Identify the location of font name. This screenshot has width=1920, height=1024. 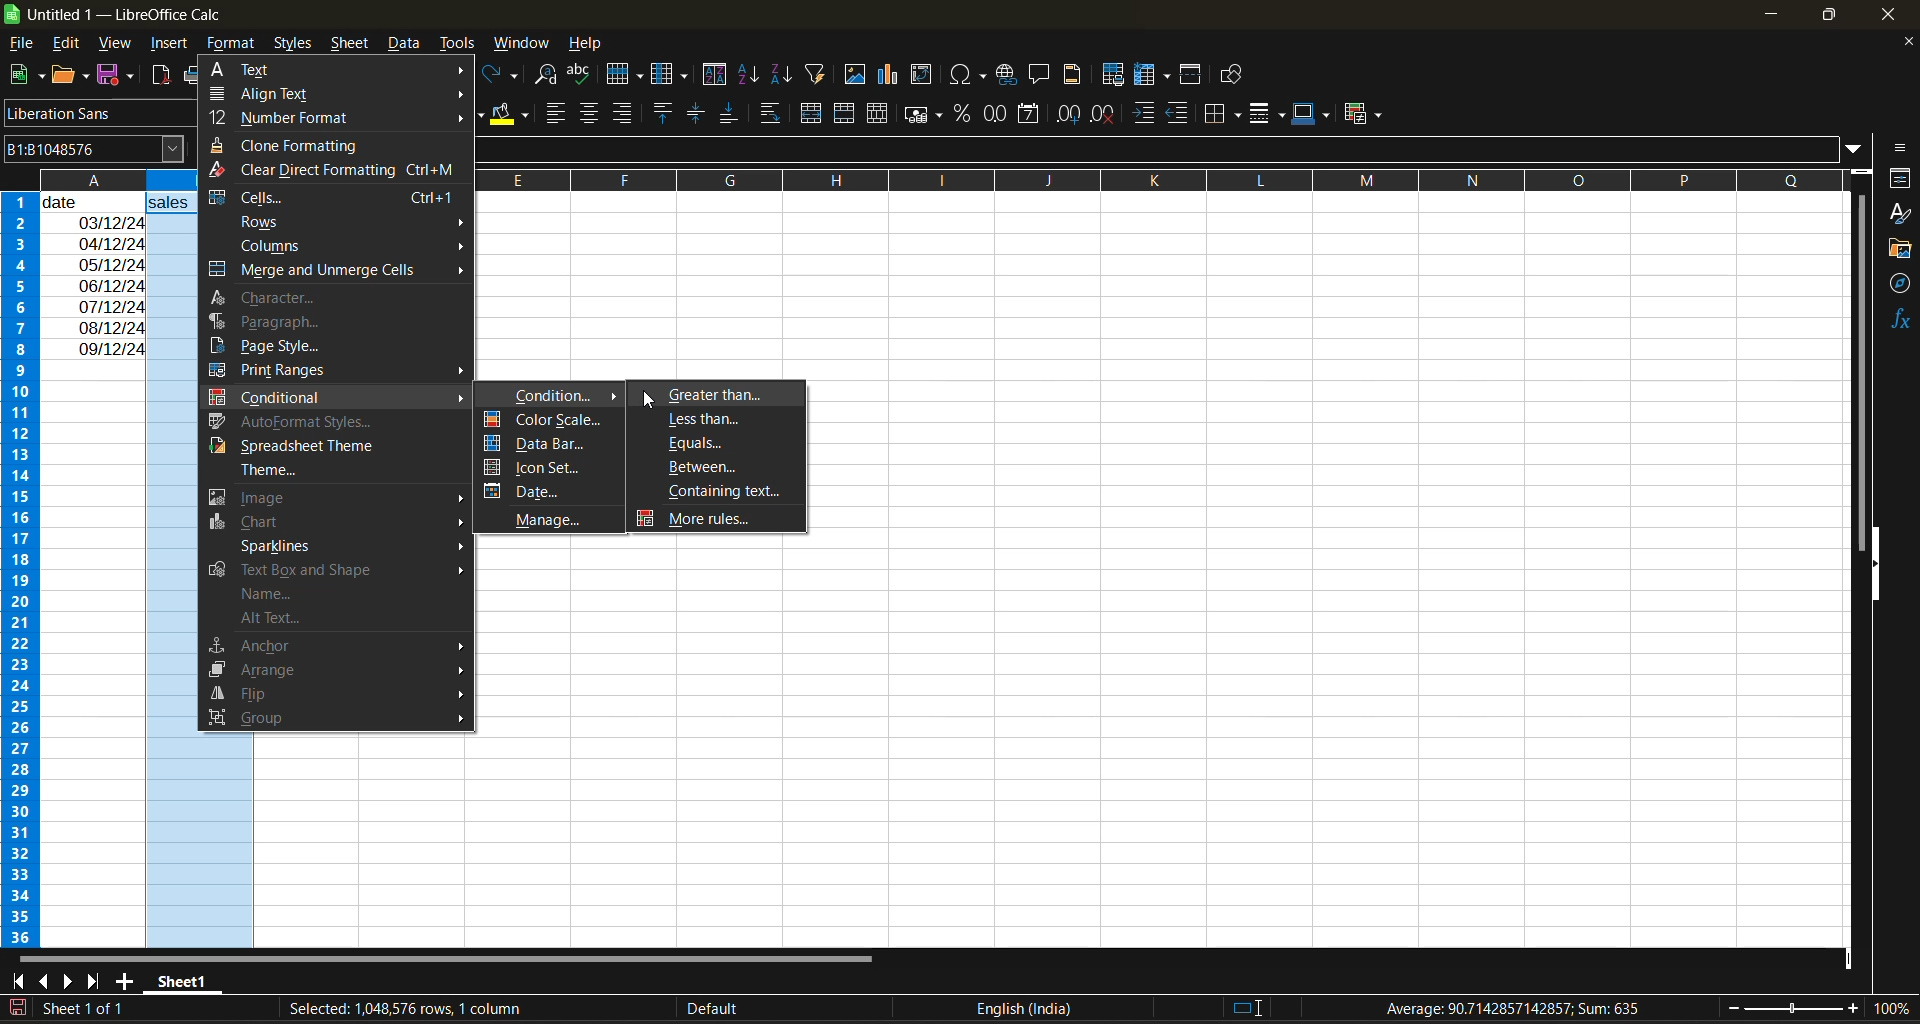
(102, 116).